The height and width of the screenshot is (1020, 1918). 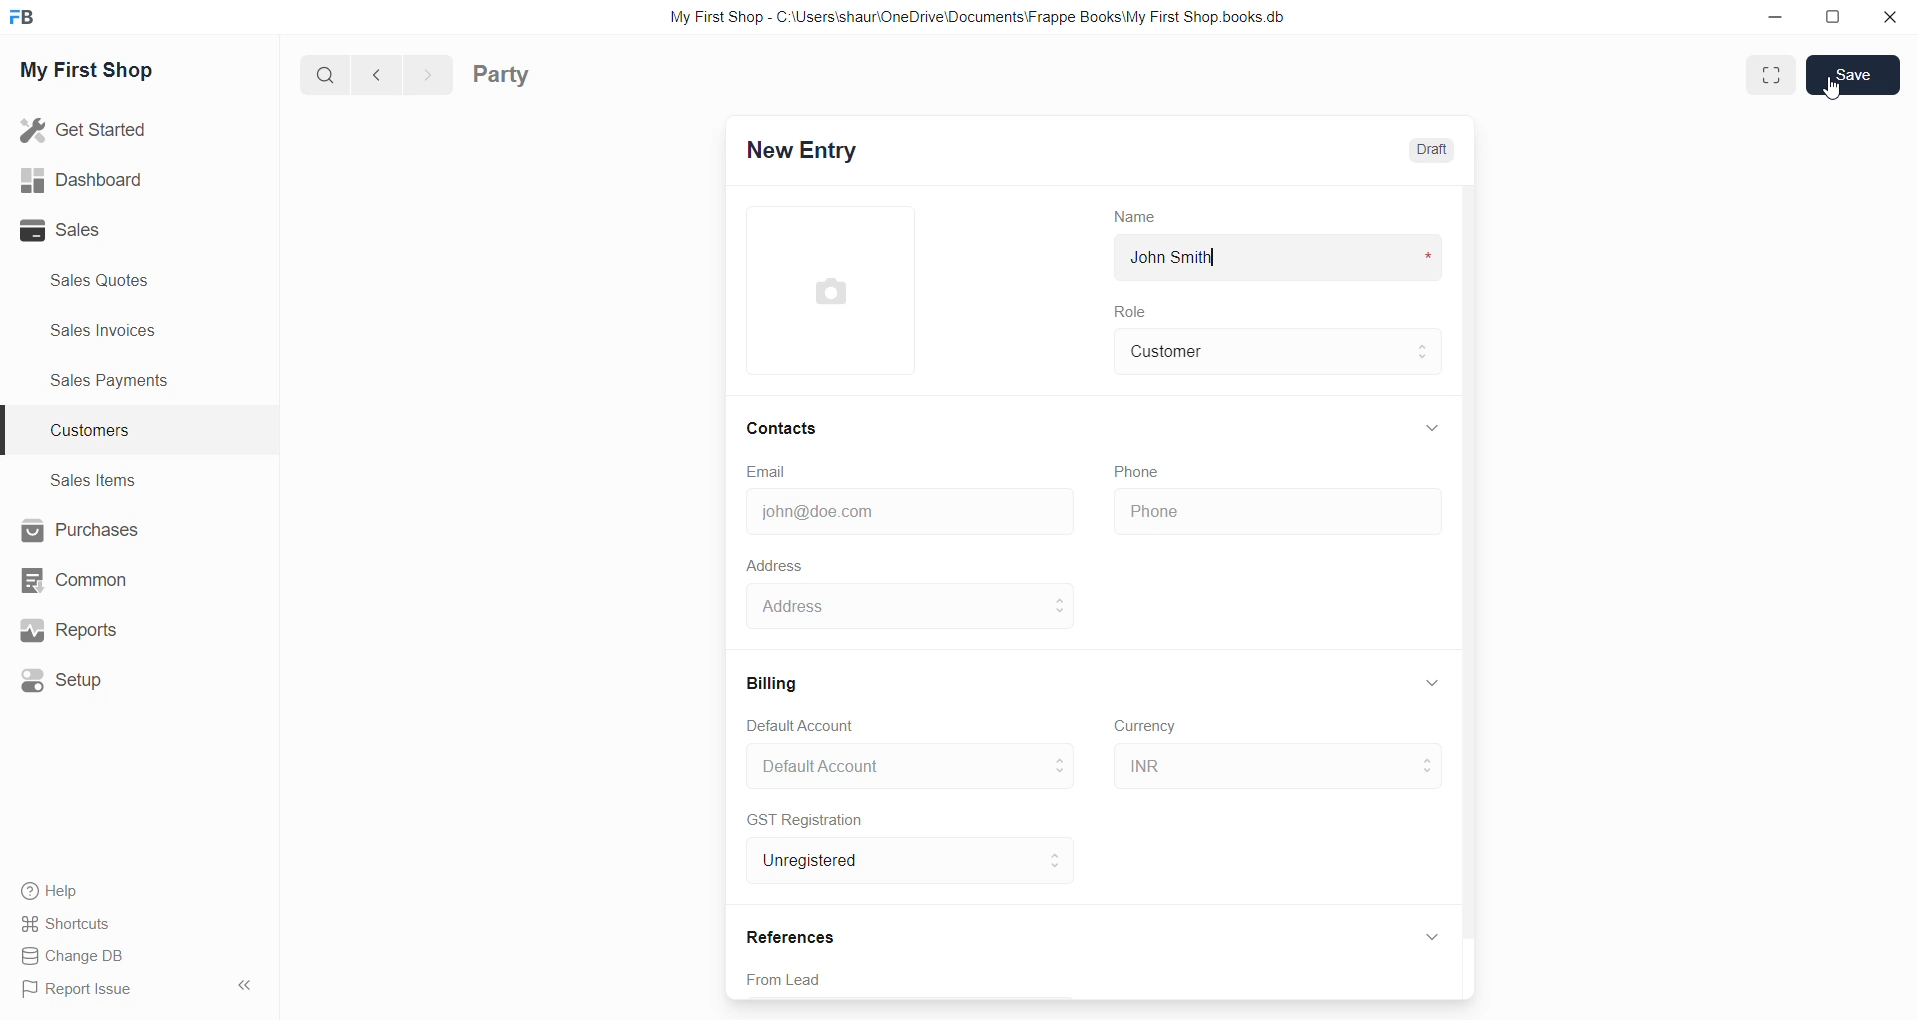 What do you see at coordinates (1059, 758) in the screenshot?
I see `move to above address` at bounding box center [1059, 758].